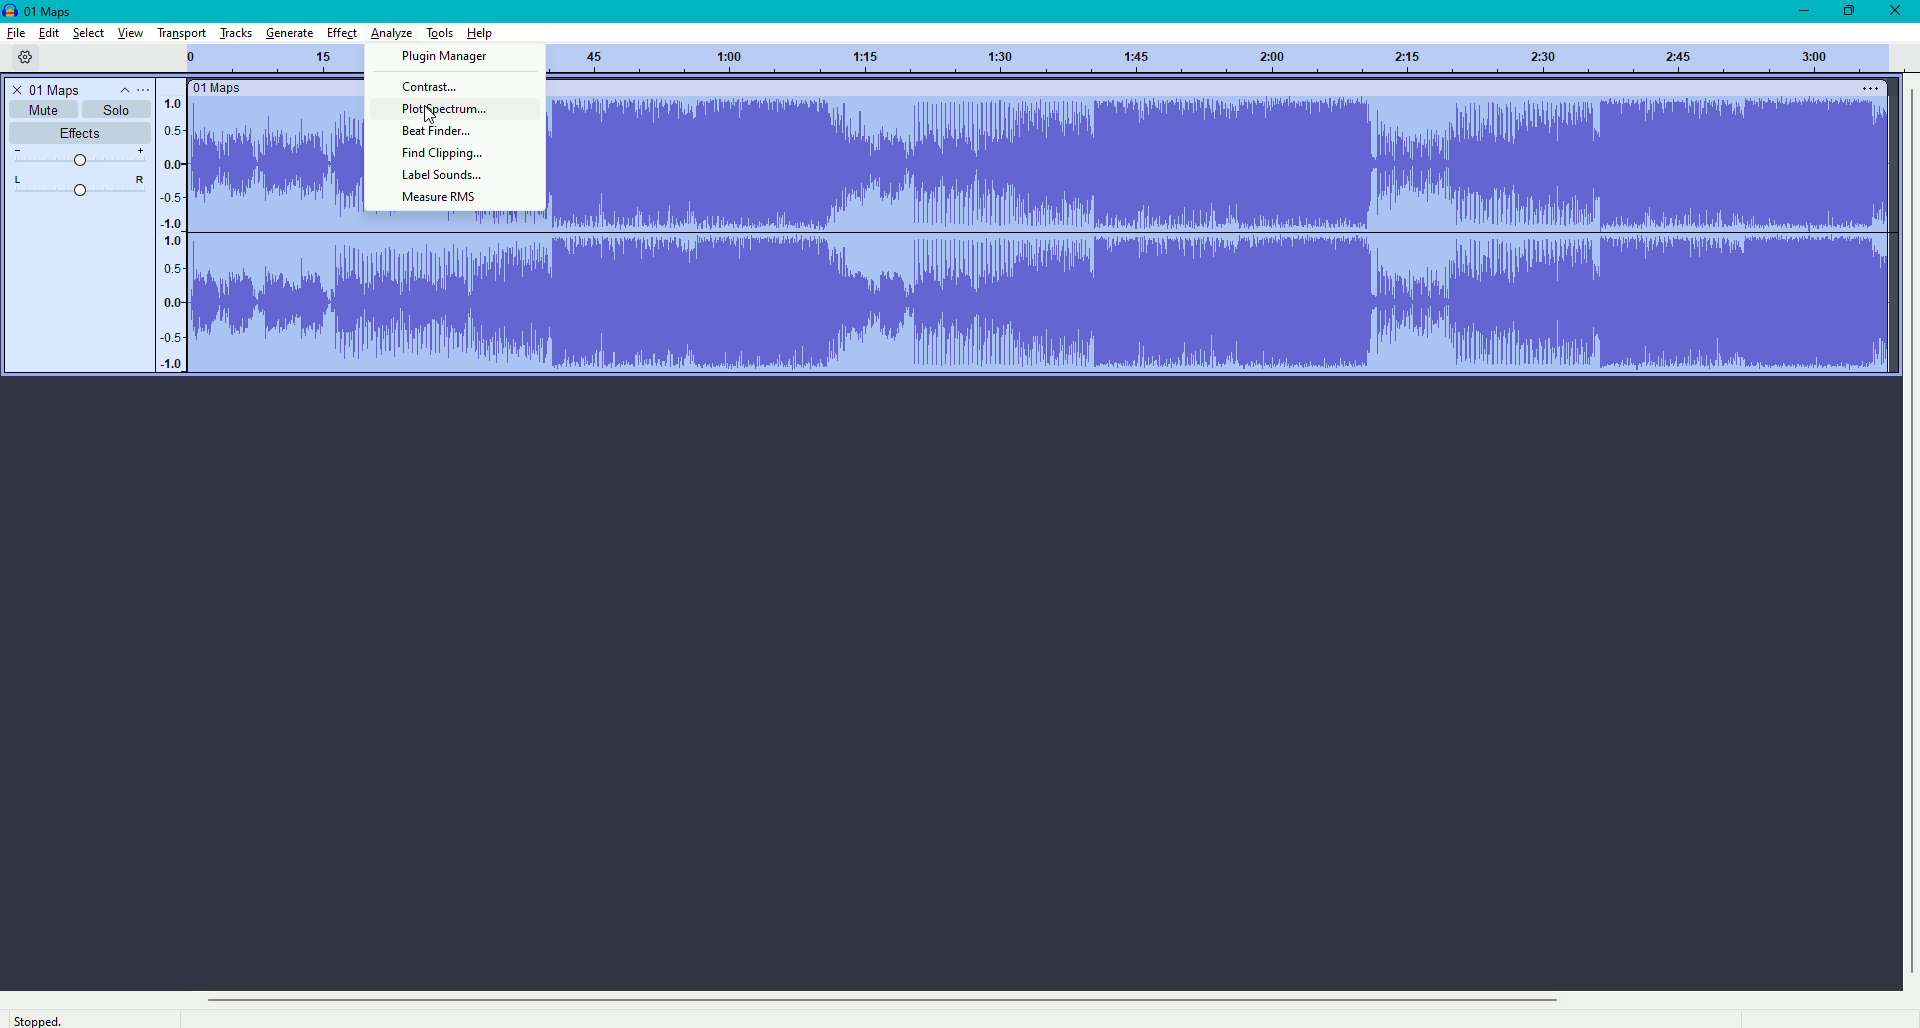 The width and height of the screenshot is (1920, 1028). Describe the element at coordinates (443, 153) in the screenshot. I see `Find Clipping` at that location.